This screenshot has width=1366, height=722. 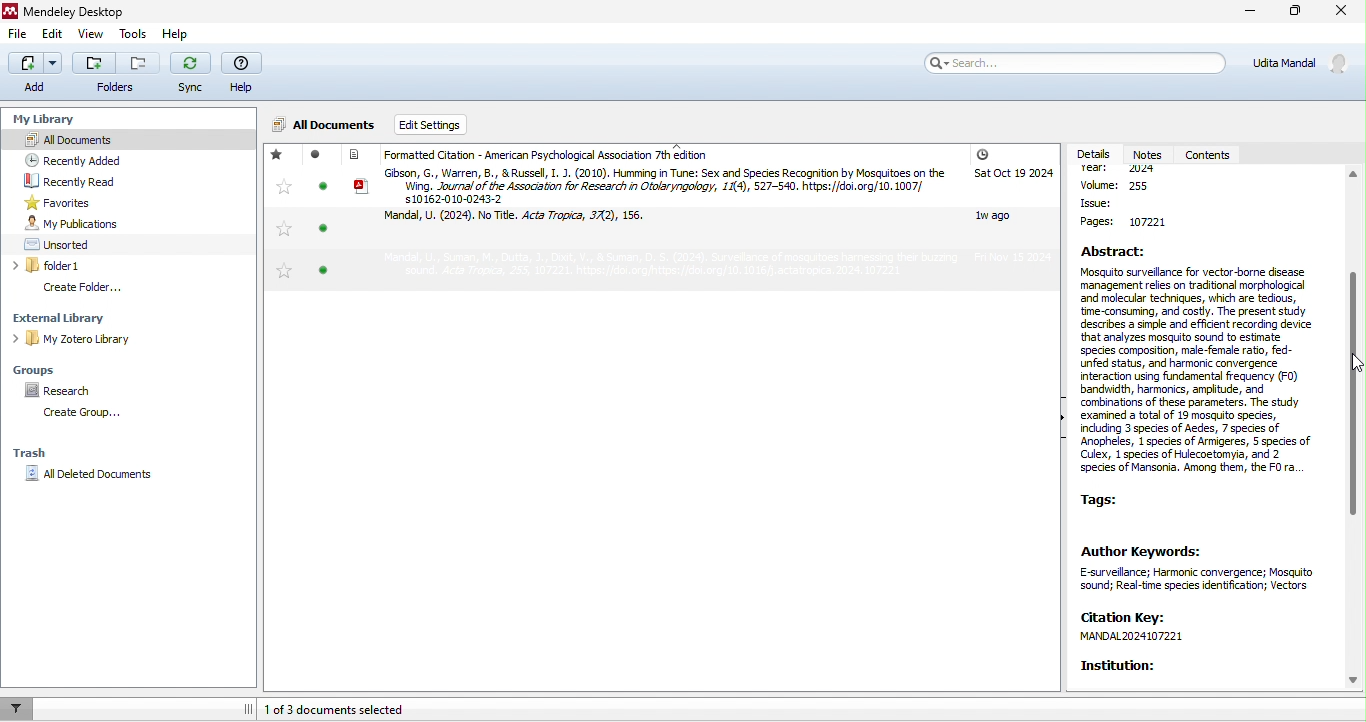 What do you see at coordinates (191, 75) in the screenshot?
I see `sync` at bounding box center [191, 75].